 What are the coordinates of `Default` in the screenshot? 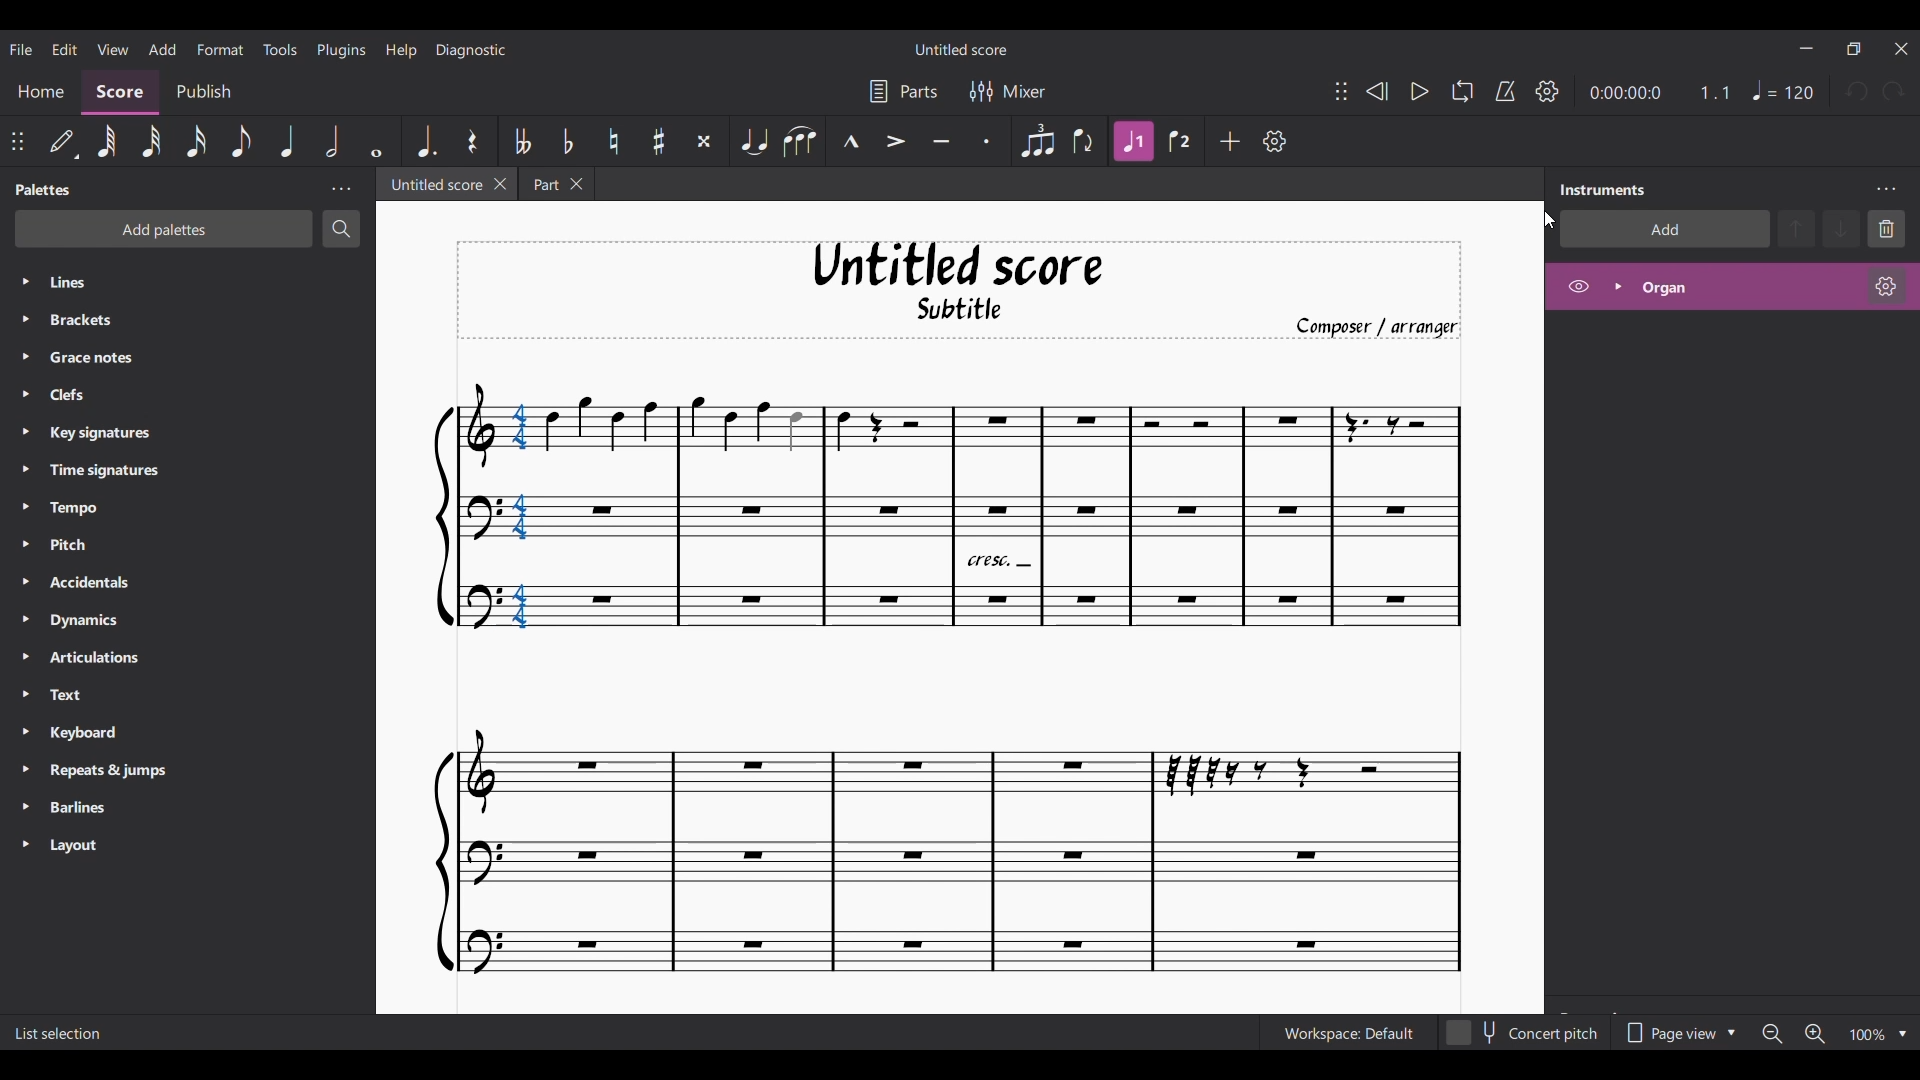 It's located at (63, 141).